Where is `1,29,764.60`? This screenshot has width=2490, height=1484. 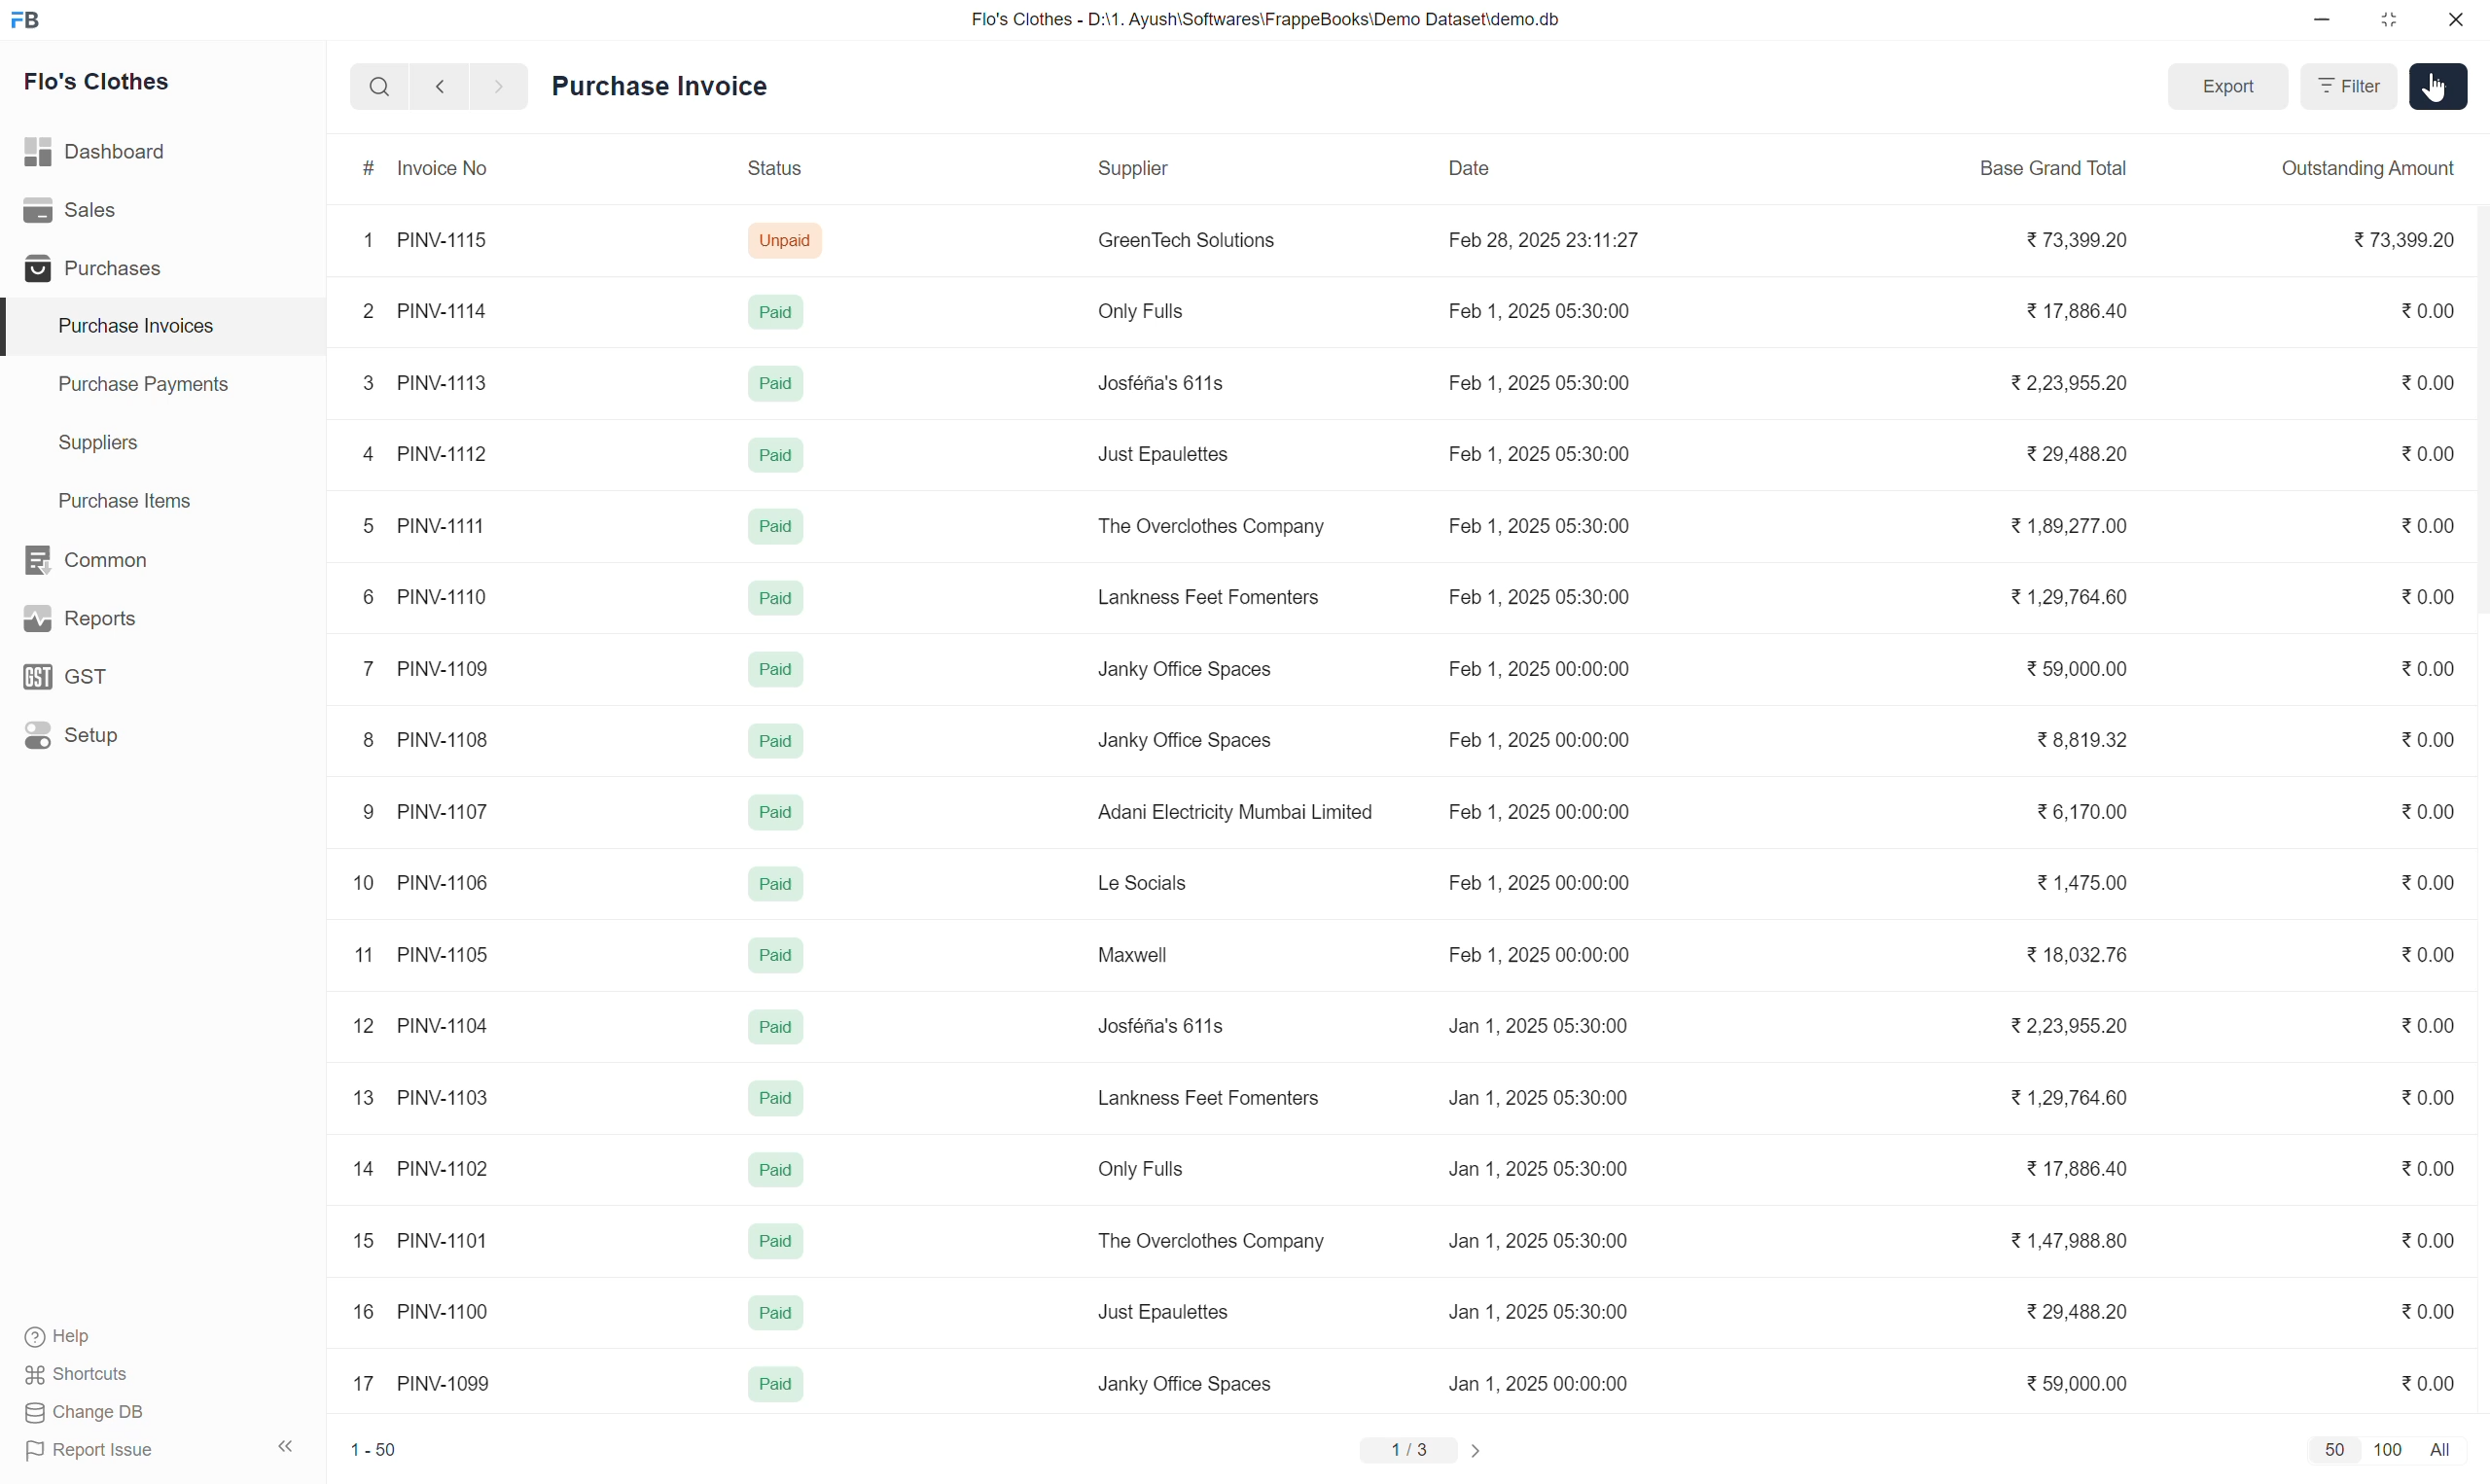
1,29,764.60 is located at coordinates (2068, 1096).